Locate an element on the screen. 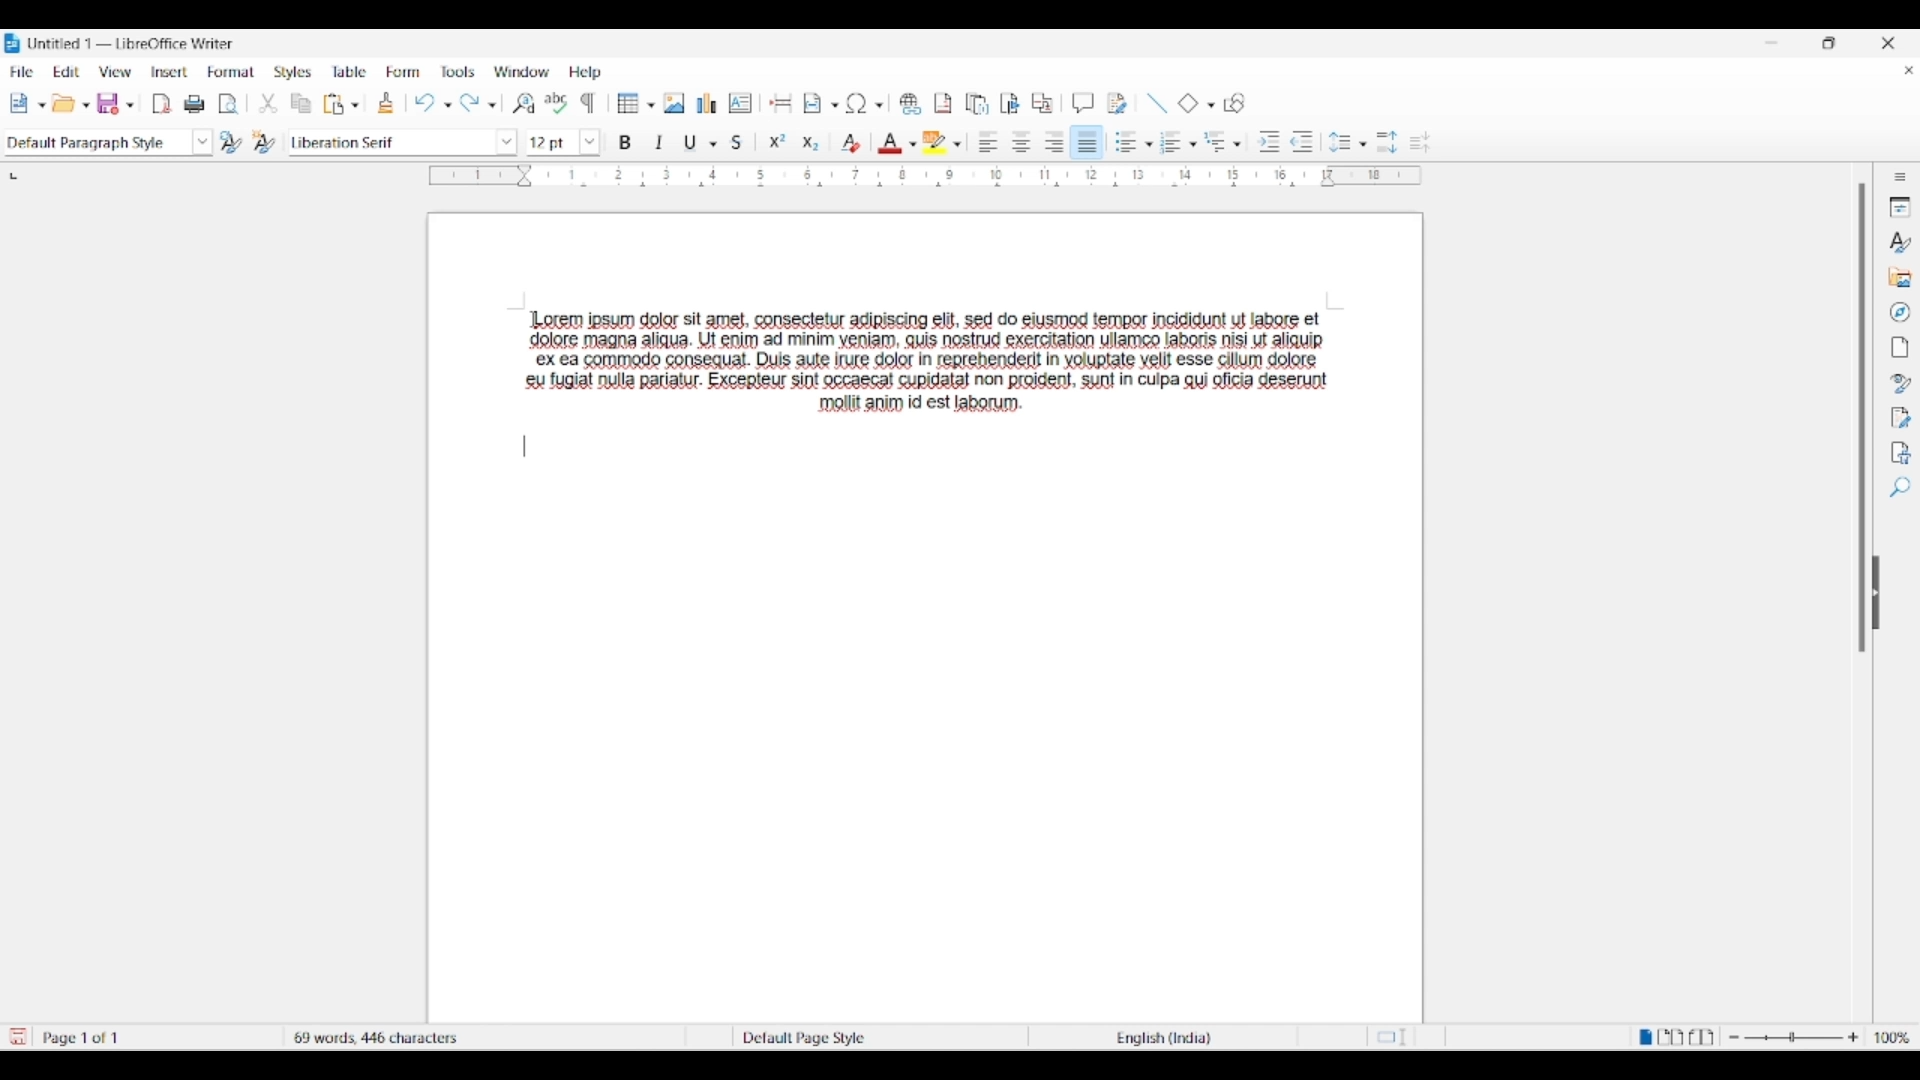 This screenshot has width=1920, height=1080. Basic shape options is located at coordinates (1206, 105).